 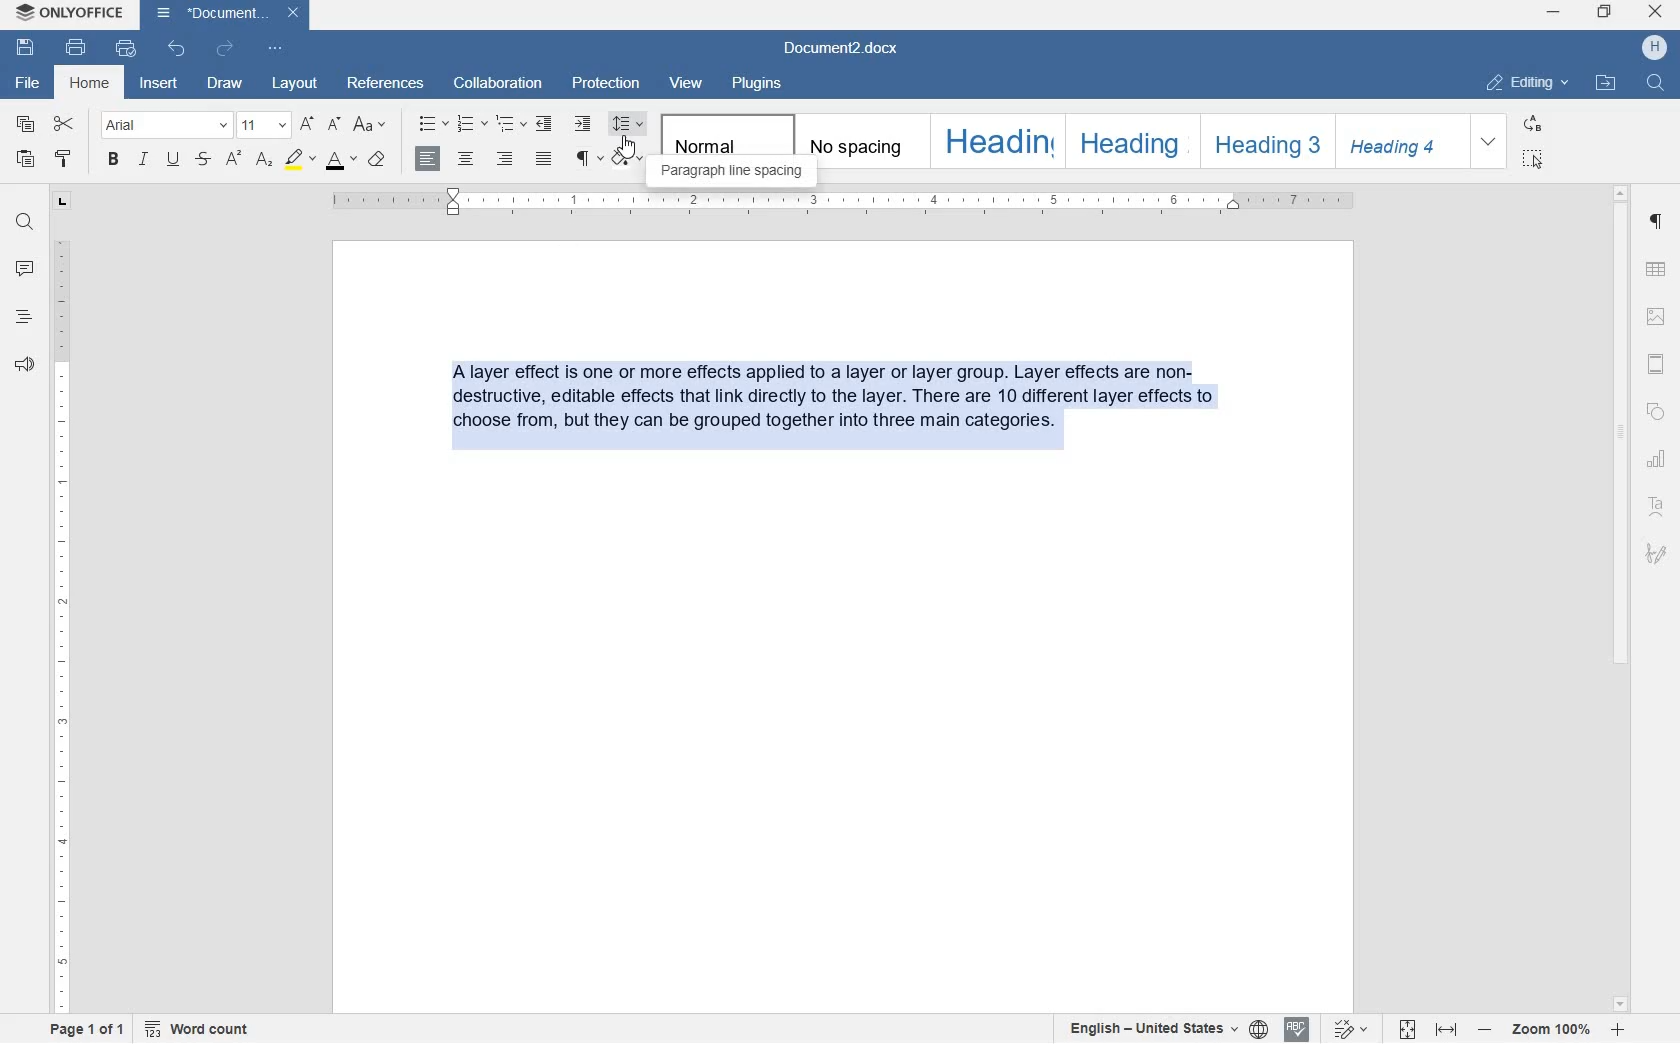 I want to click on align right, so click(x=427, y=160).